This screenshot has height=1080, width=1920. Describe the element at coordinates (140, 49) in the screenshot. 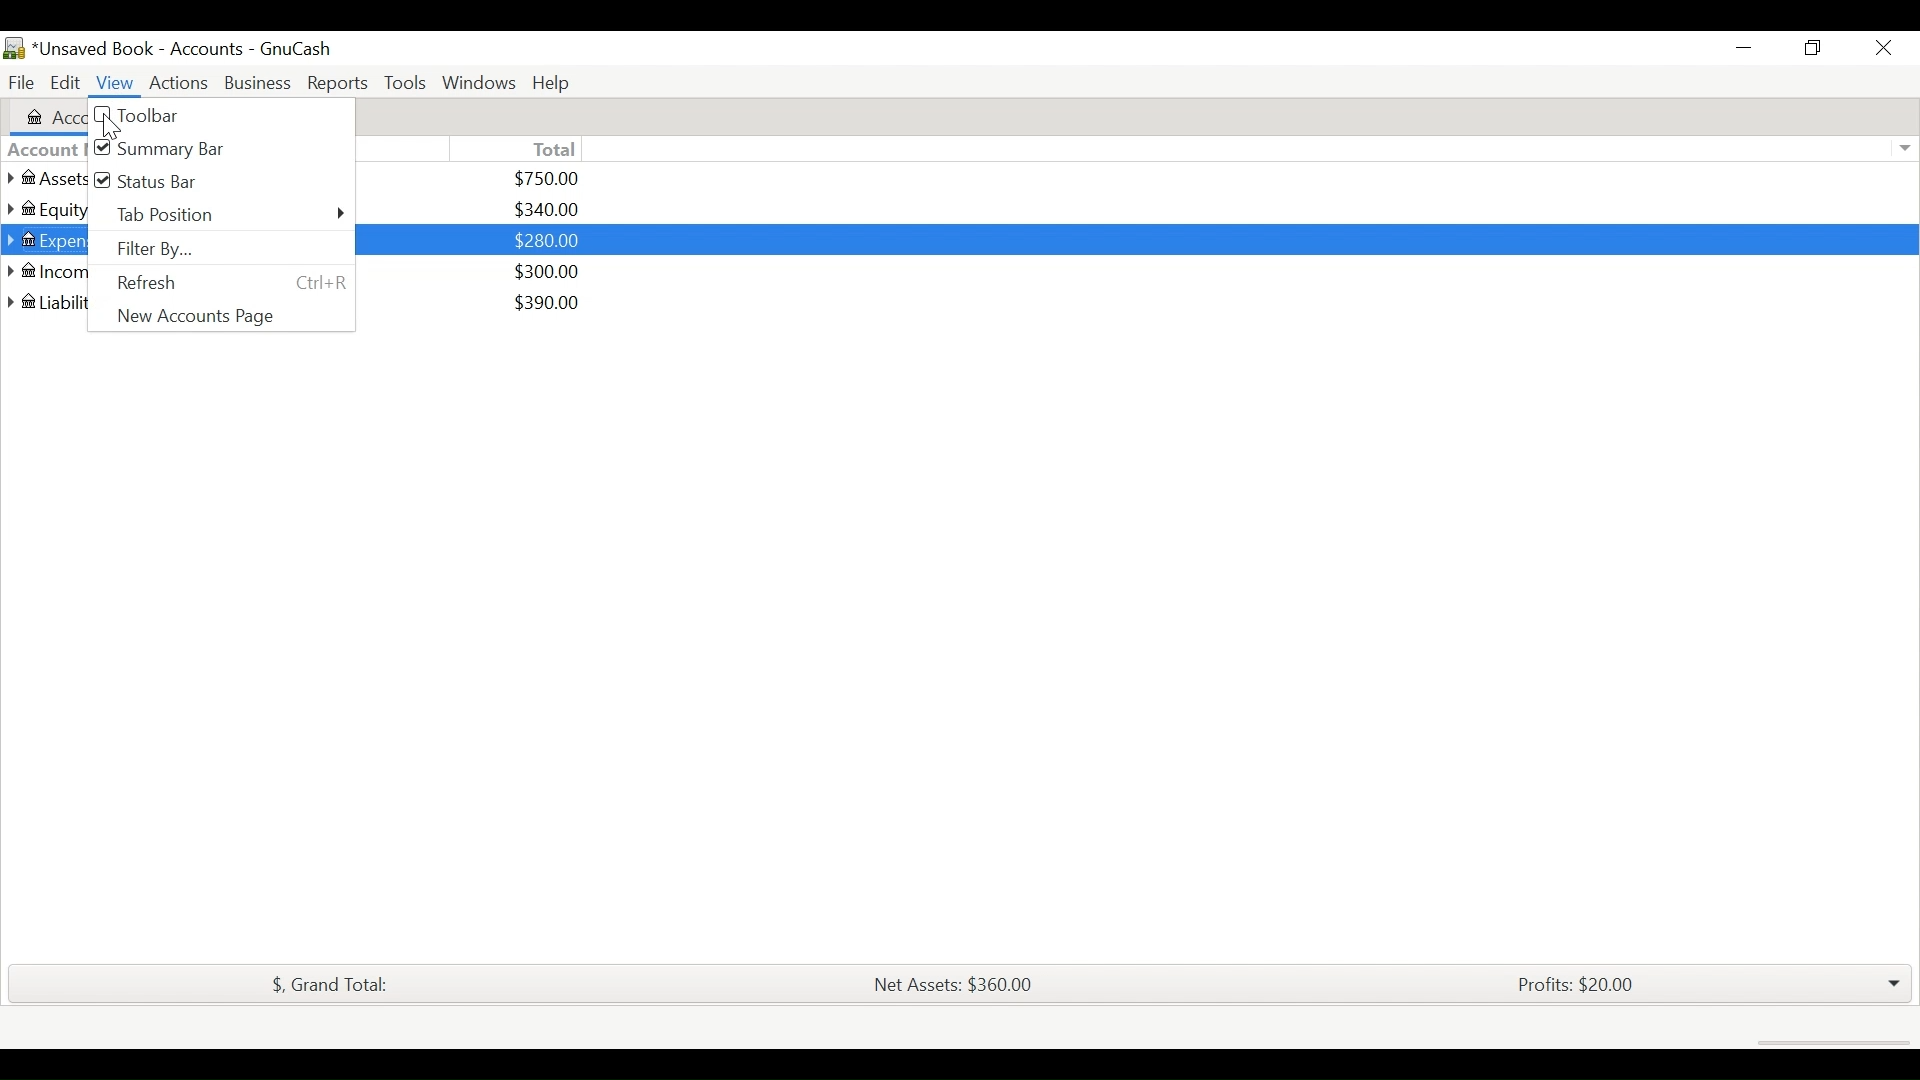

I see `Account book name` at that location.